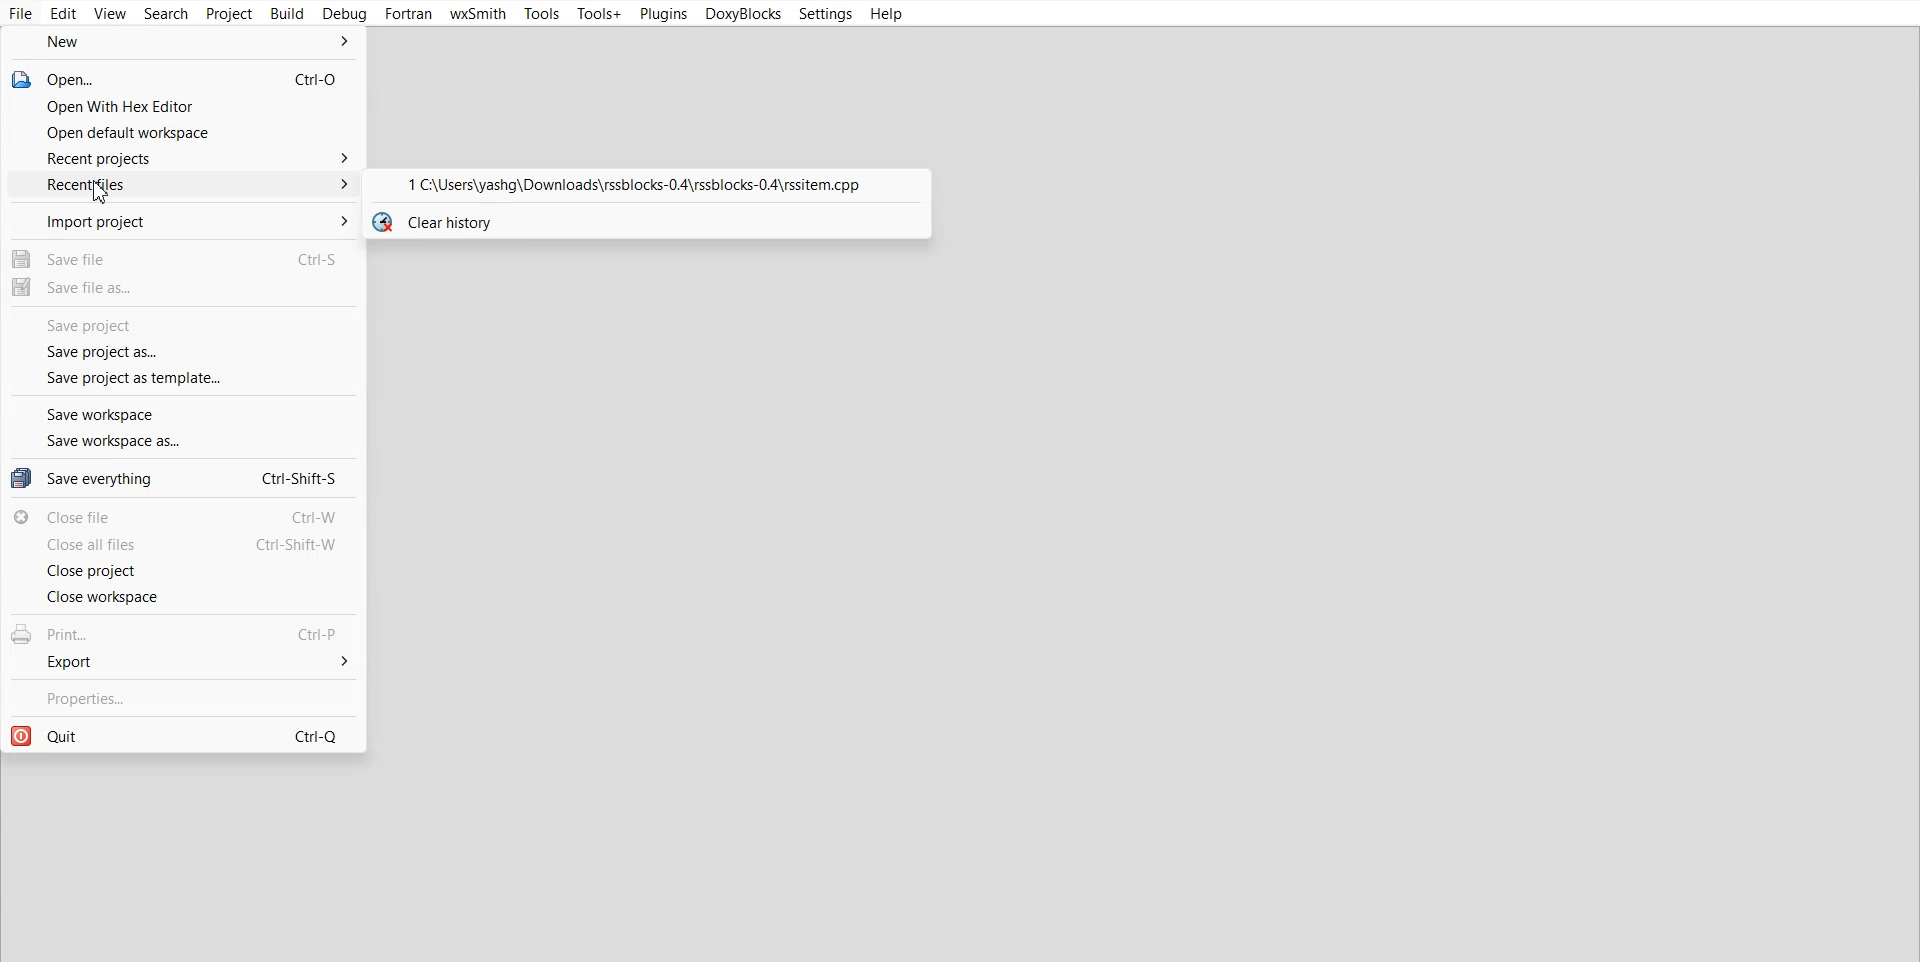 The width and height of the screenshot is (1920, 962). I want to click on Debug, so click(345, 14).